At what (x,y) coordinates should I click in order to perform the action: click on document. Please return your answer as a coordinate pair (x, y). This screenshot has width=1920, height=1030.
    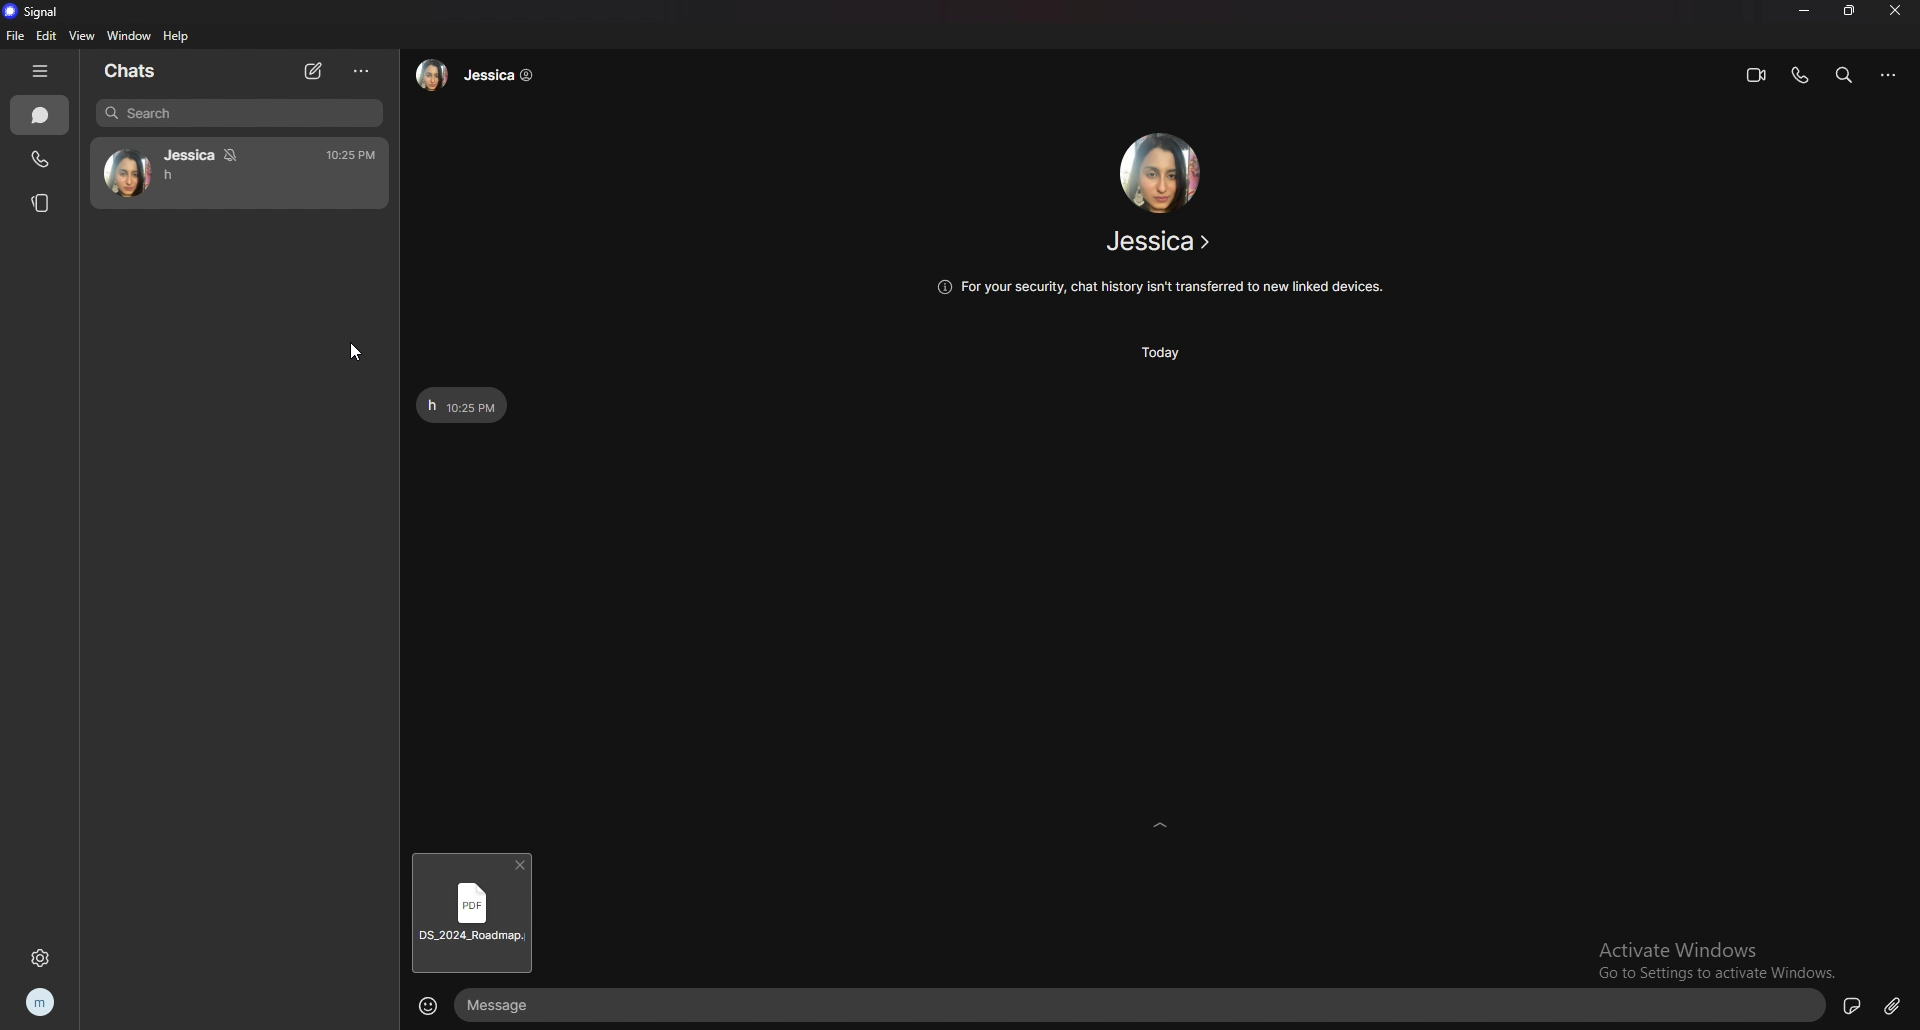
    Looking at the image, I should click on (472, 922).